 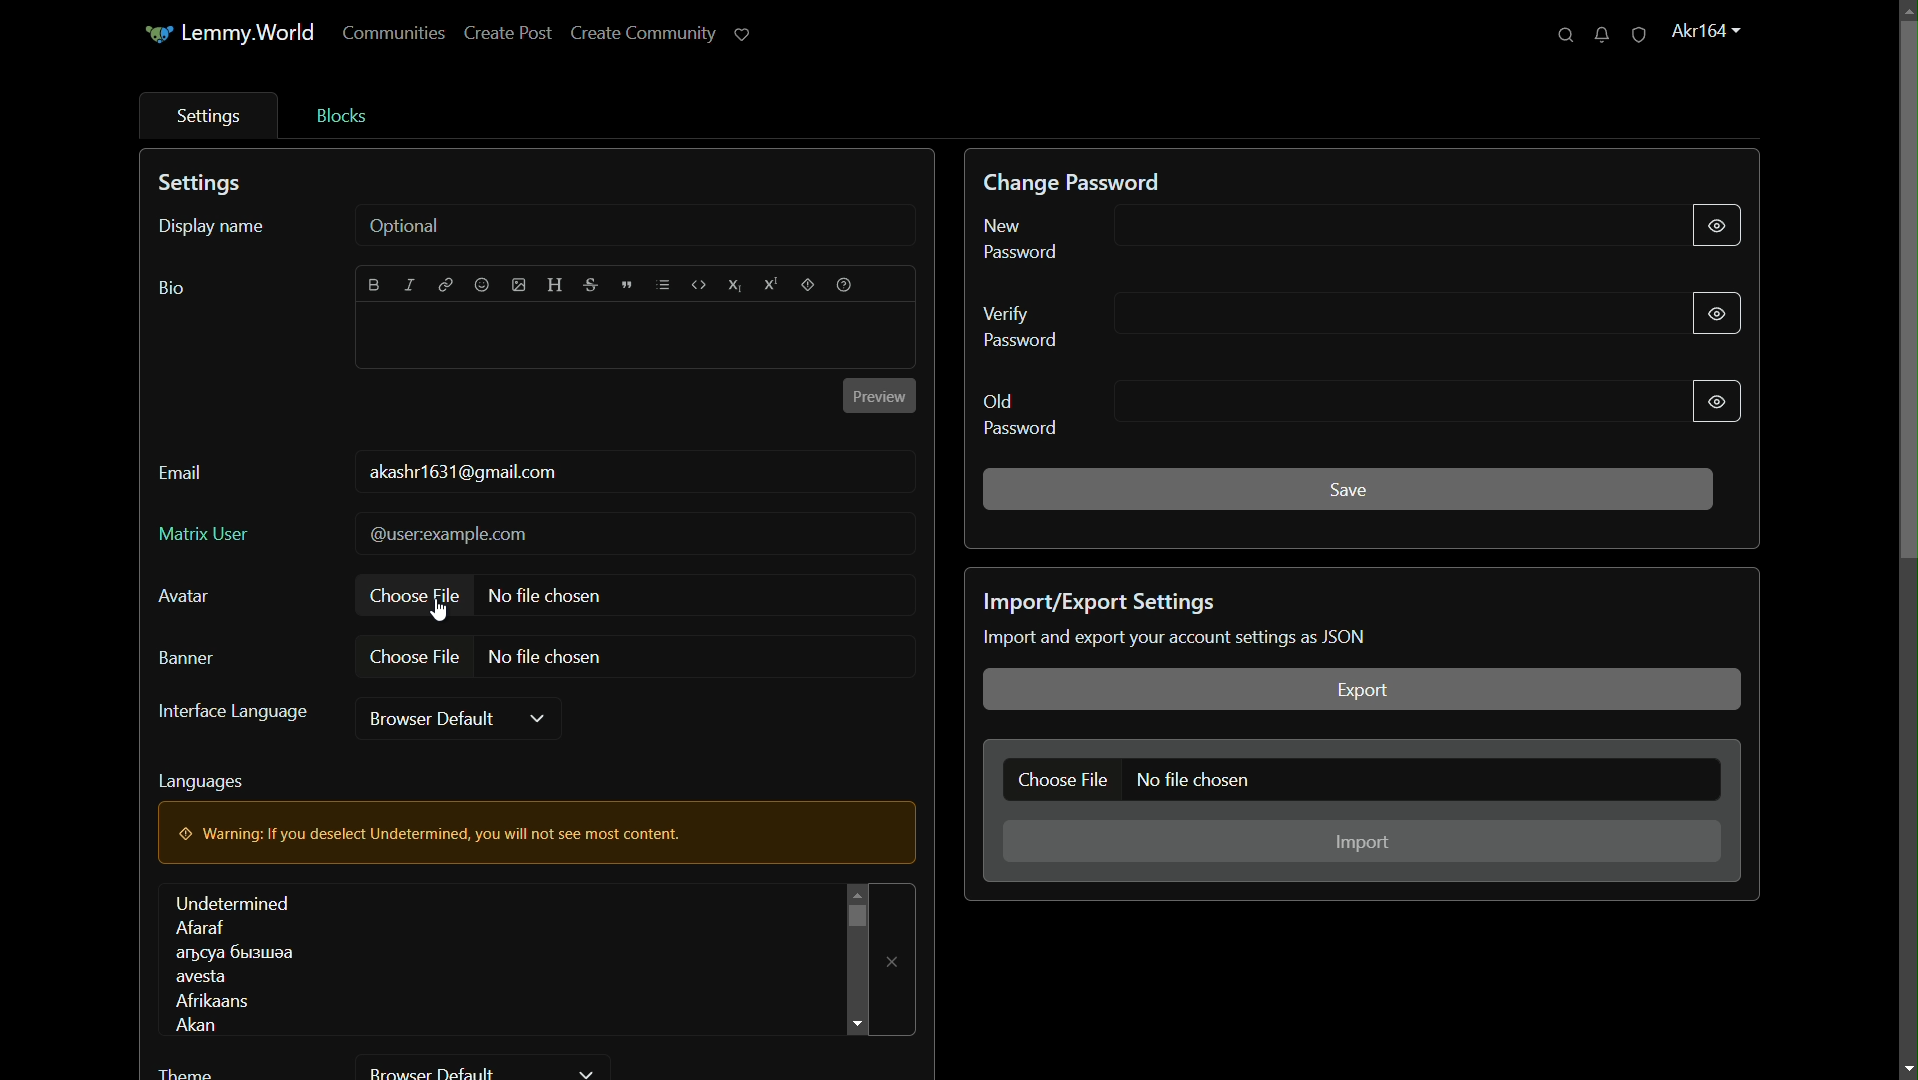 I want to click on scroll bar, so click(x=1906, y=291).